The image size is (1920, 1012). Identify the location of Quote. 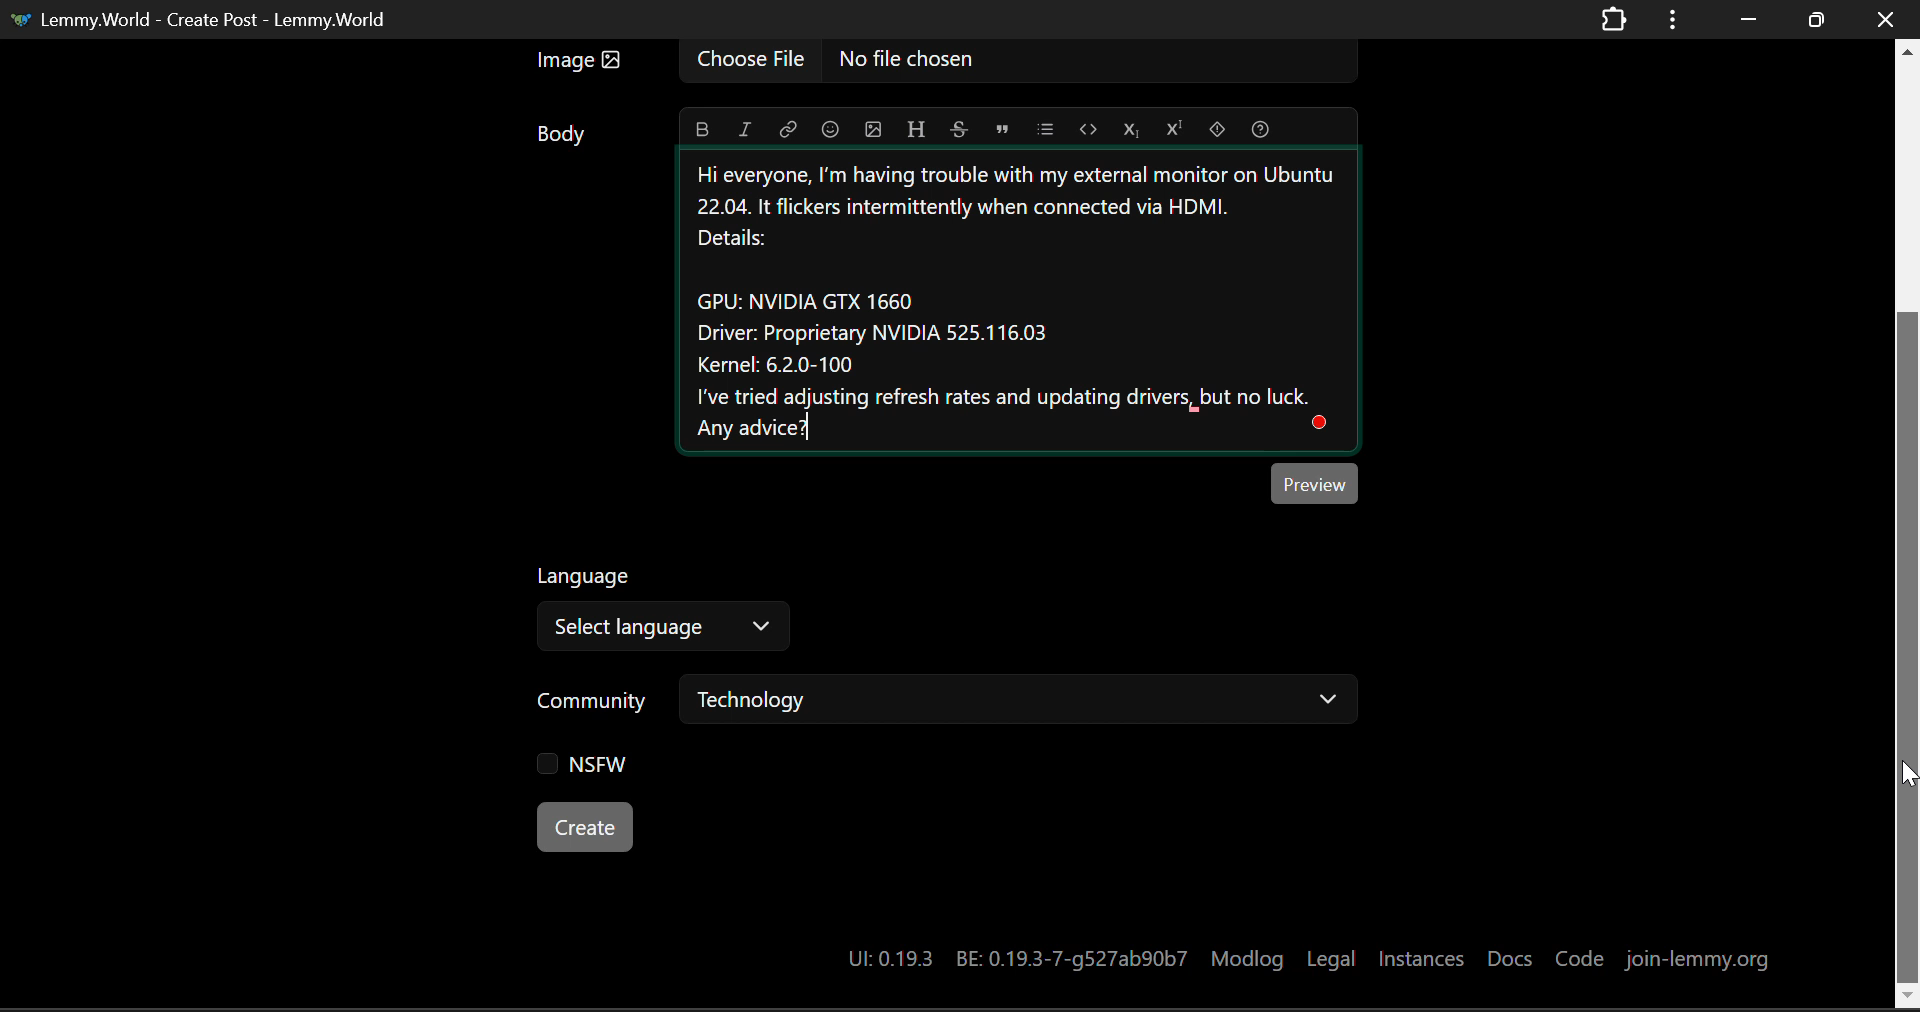
(1001, 129).